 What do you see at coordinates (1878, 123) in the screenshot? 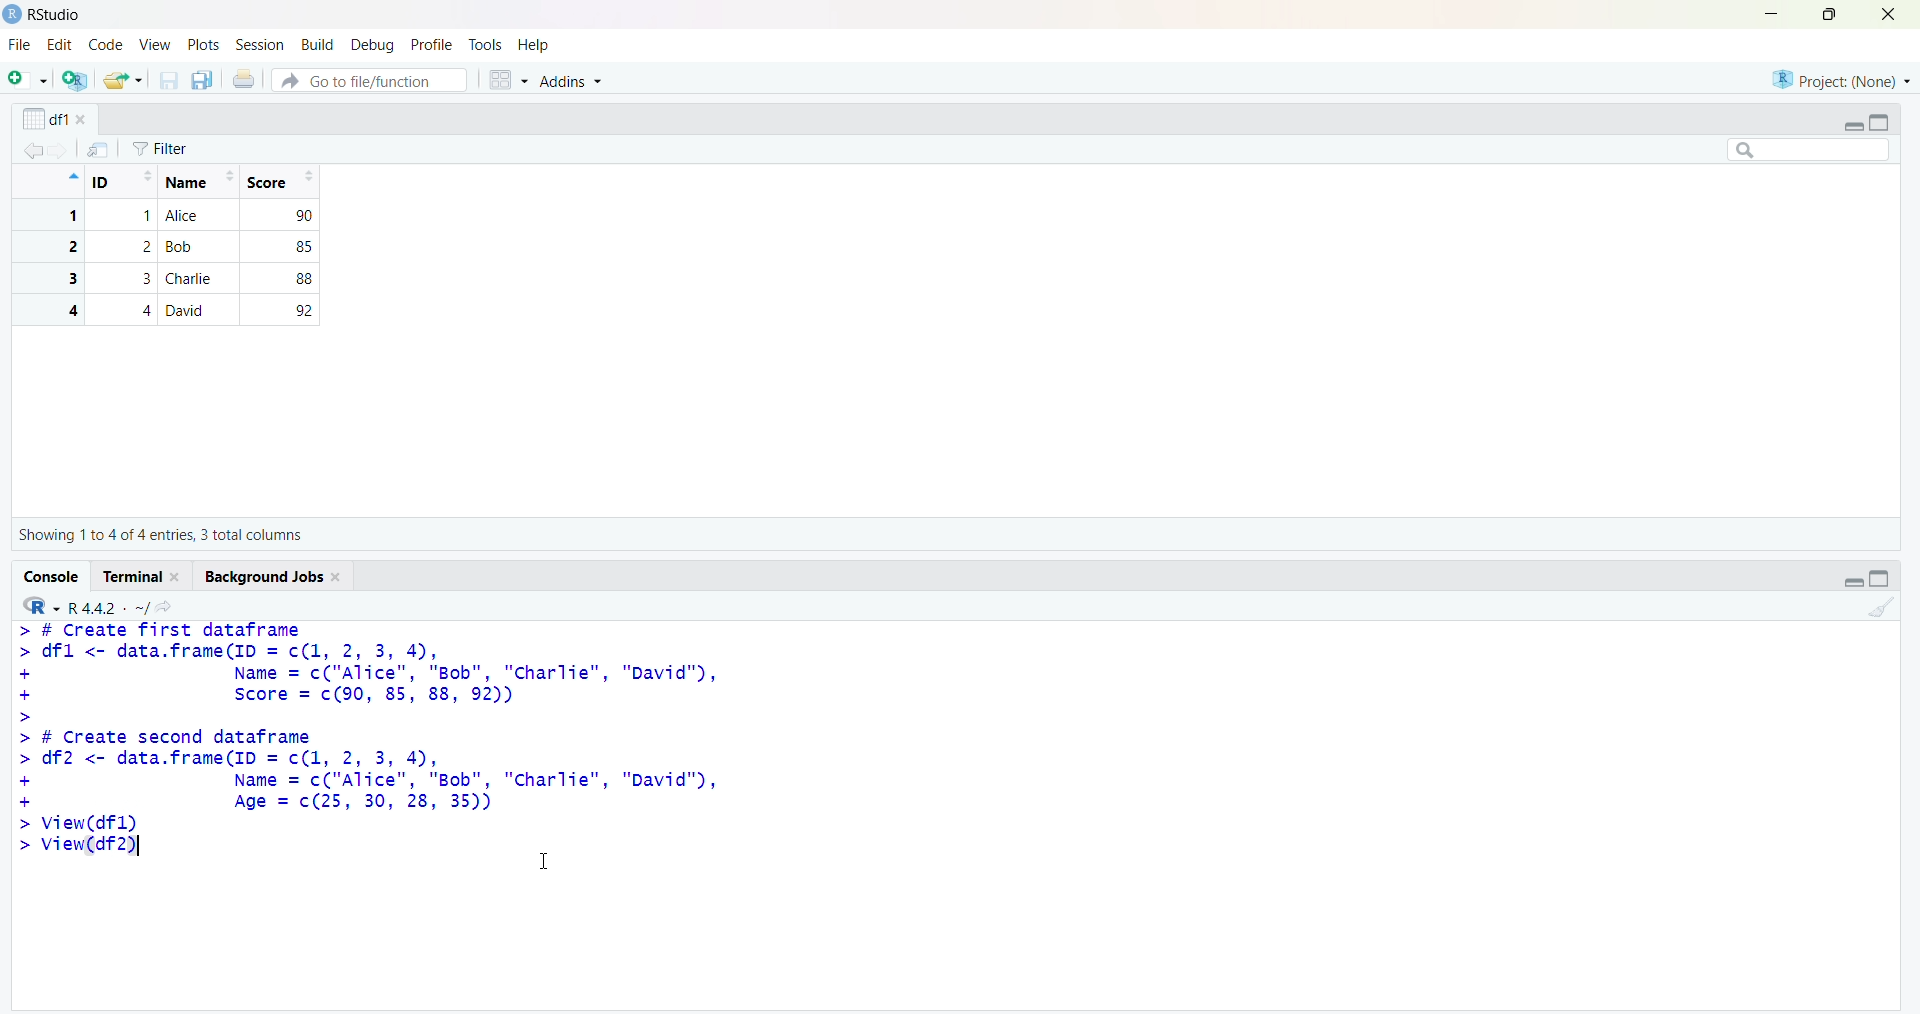
I see `toggle full view` at bounding box center [1878, 123].